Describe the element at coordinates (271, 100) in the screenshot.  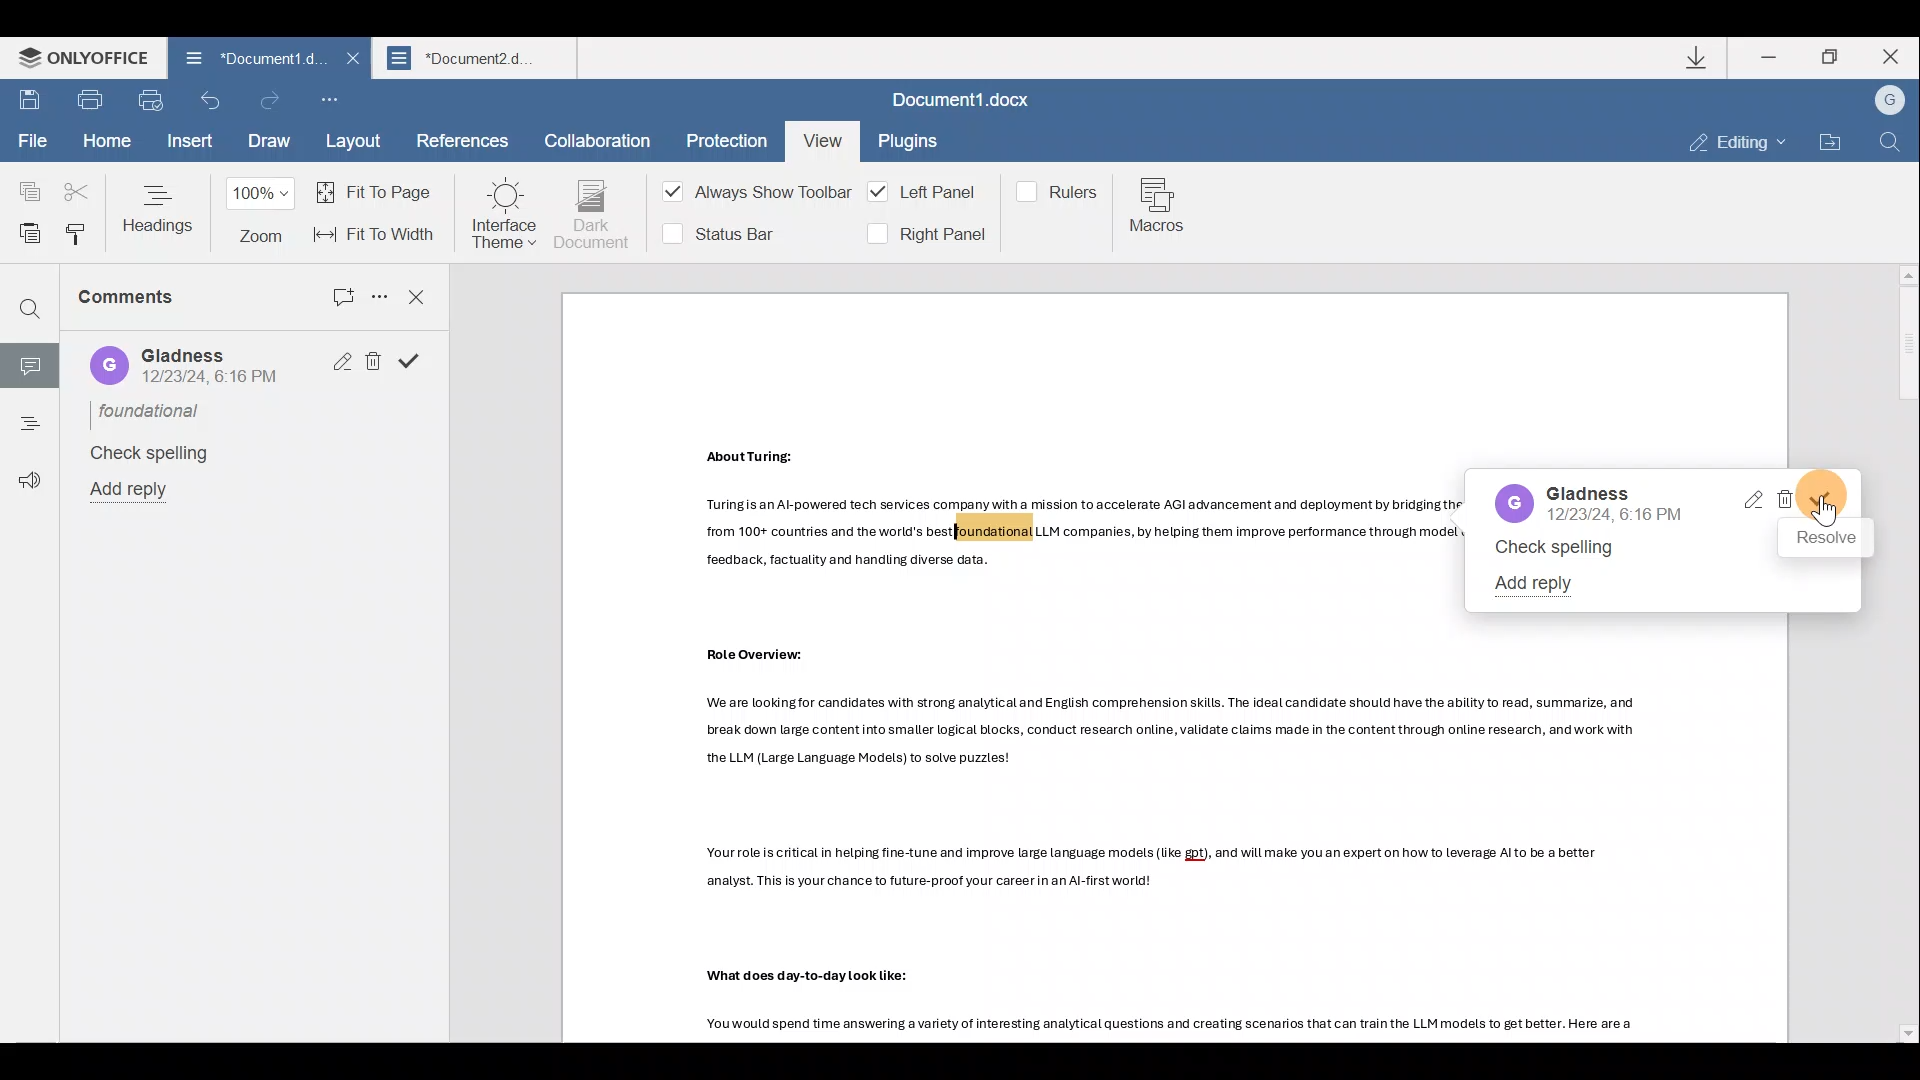
I see `Redo` at that location.